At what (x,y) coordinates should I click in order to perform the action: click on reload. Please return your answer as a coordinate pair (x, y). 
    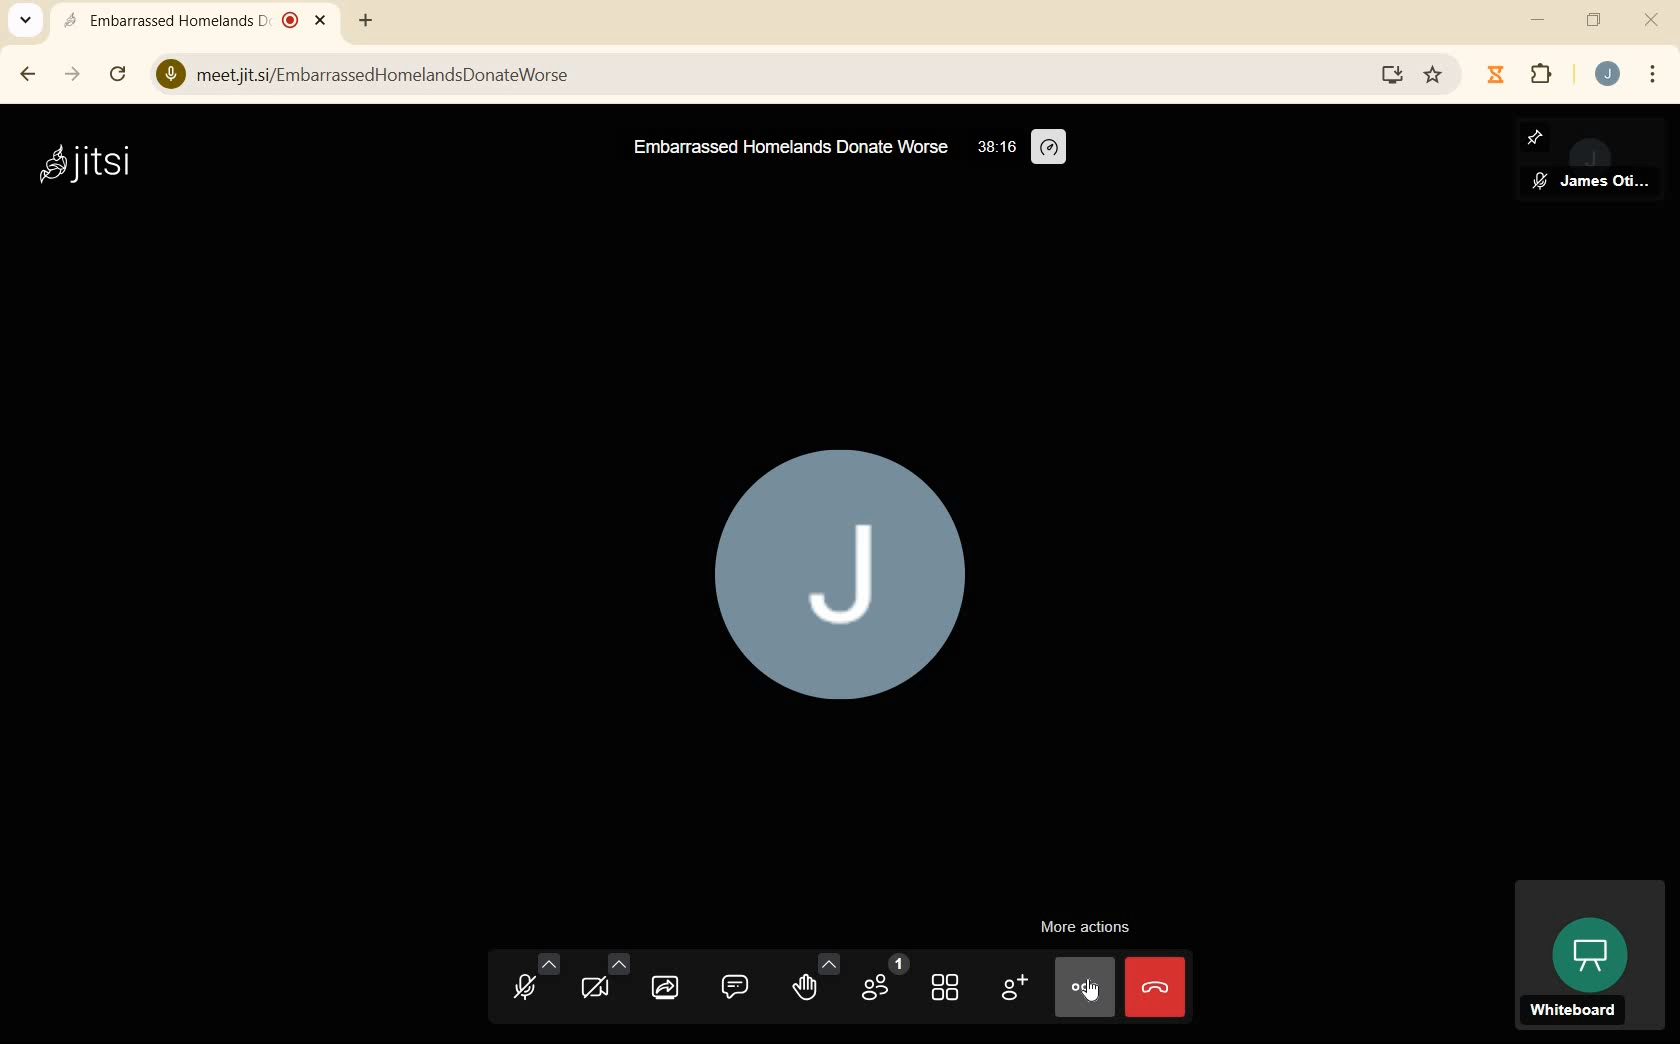
    Looking at the image, I should click on (119, 74).